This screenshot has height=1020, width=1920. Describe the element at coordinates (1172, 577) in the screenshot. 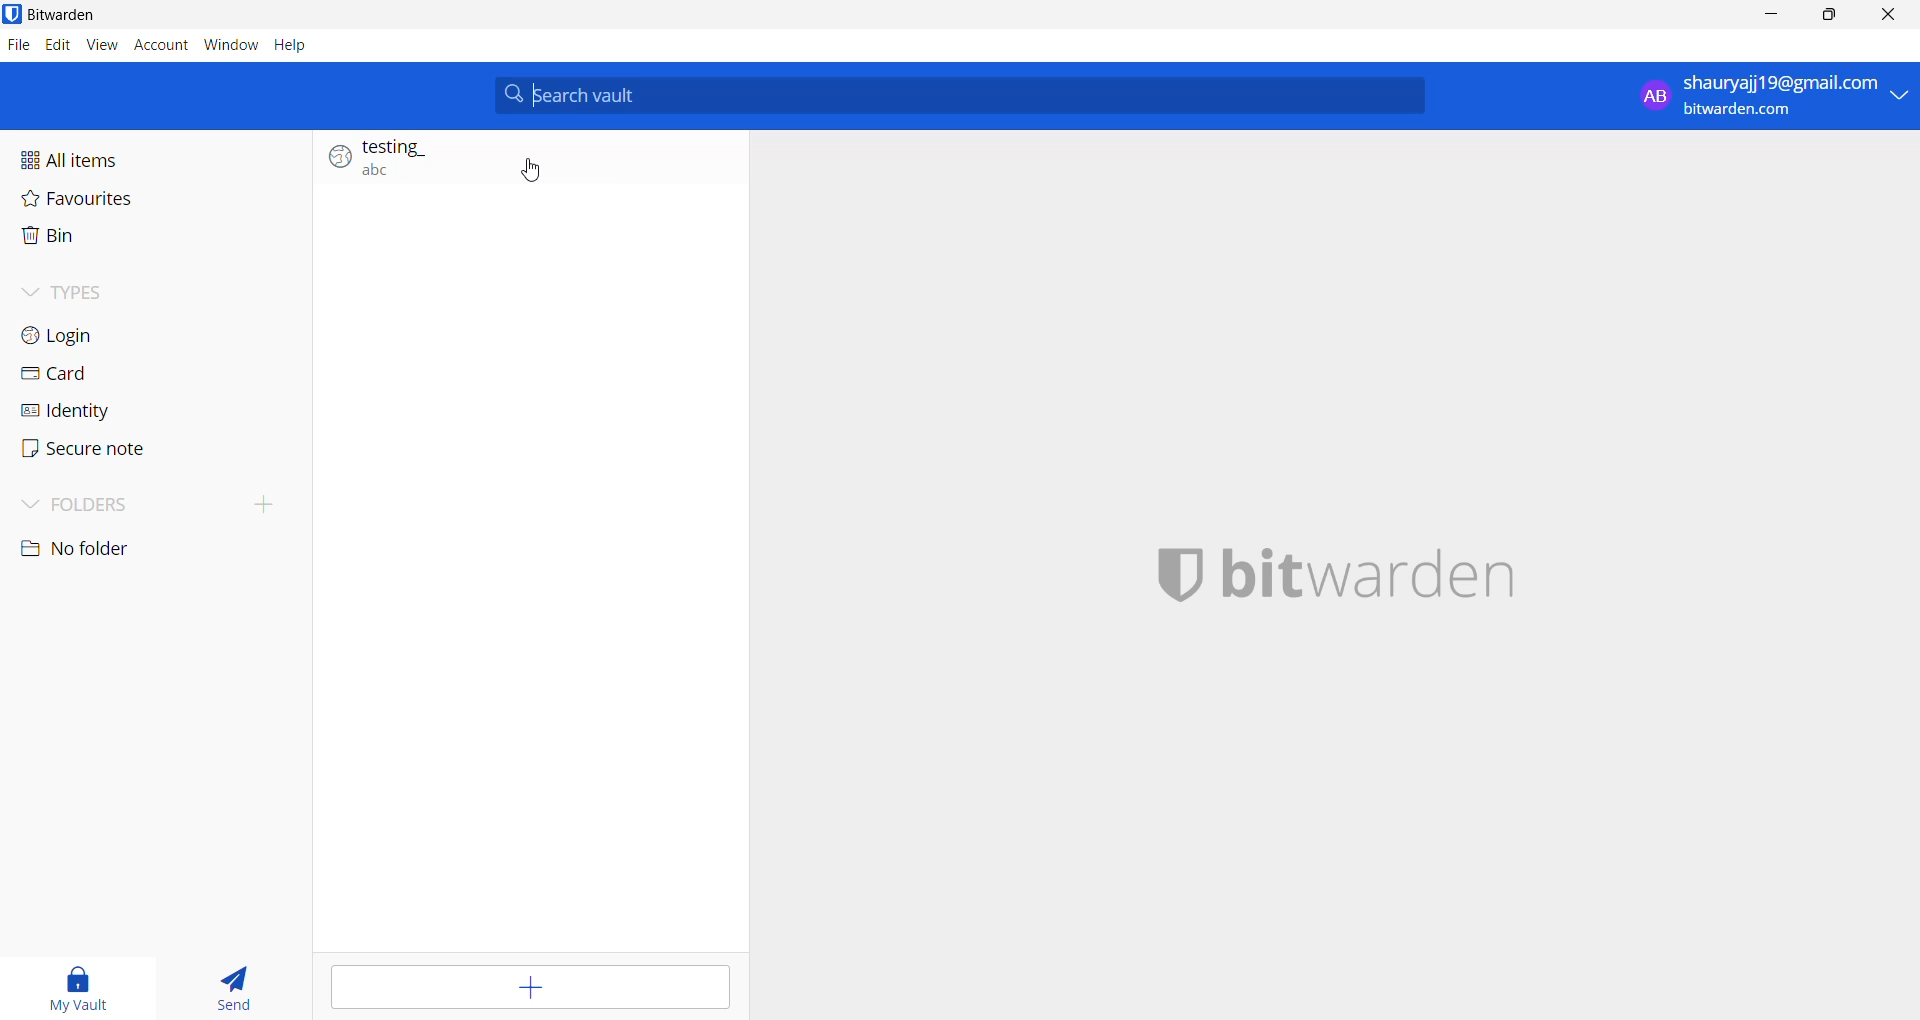

I see `Application logo` at that location.